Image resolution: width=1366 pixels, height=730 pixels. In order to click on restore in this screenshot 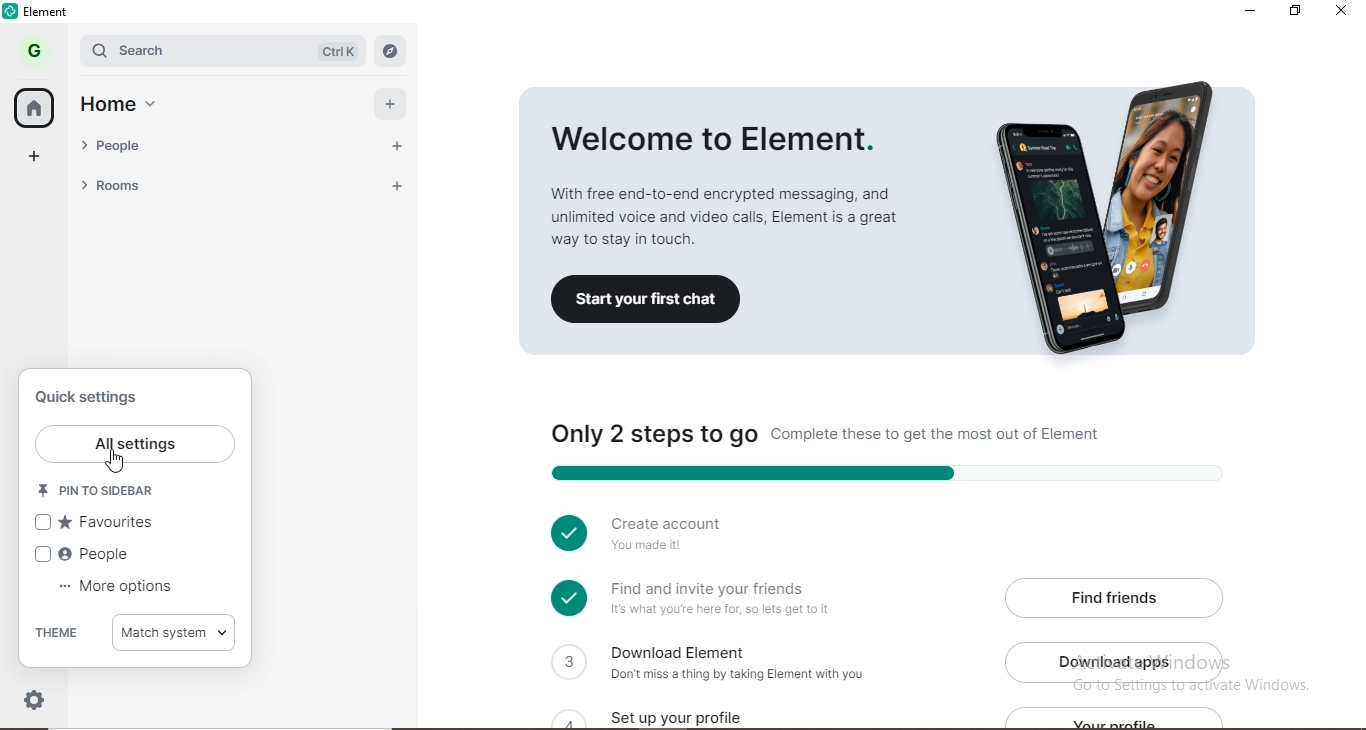, I will do `click(1294, 10)`.